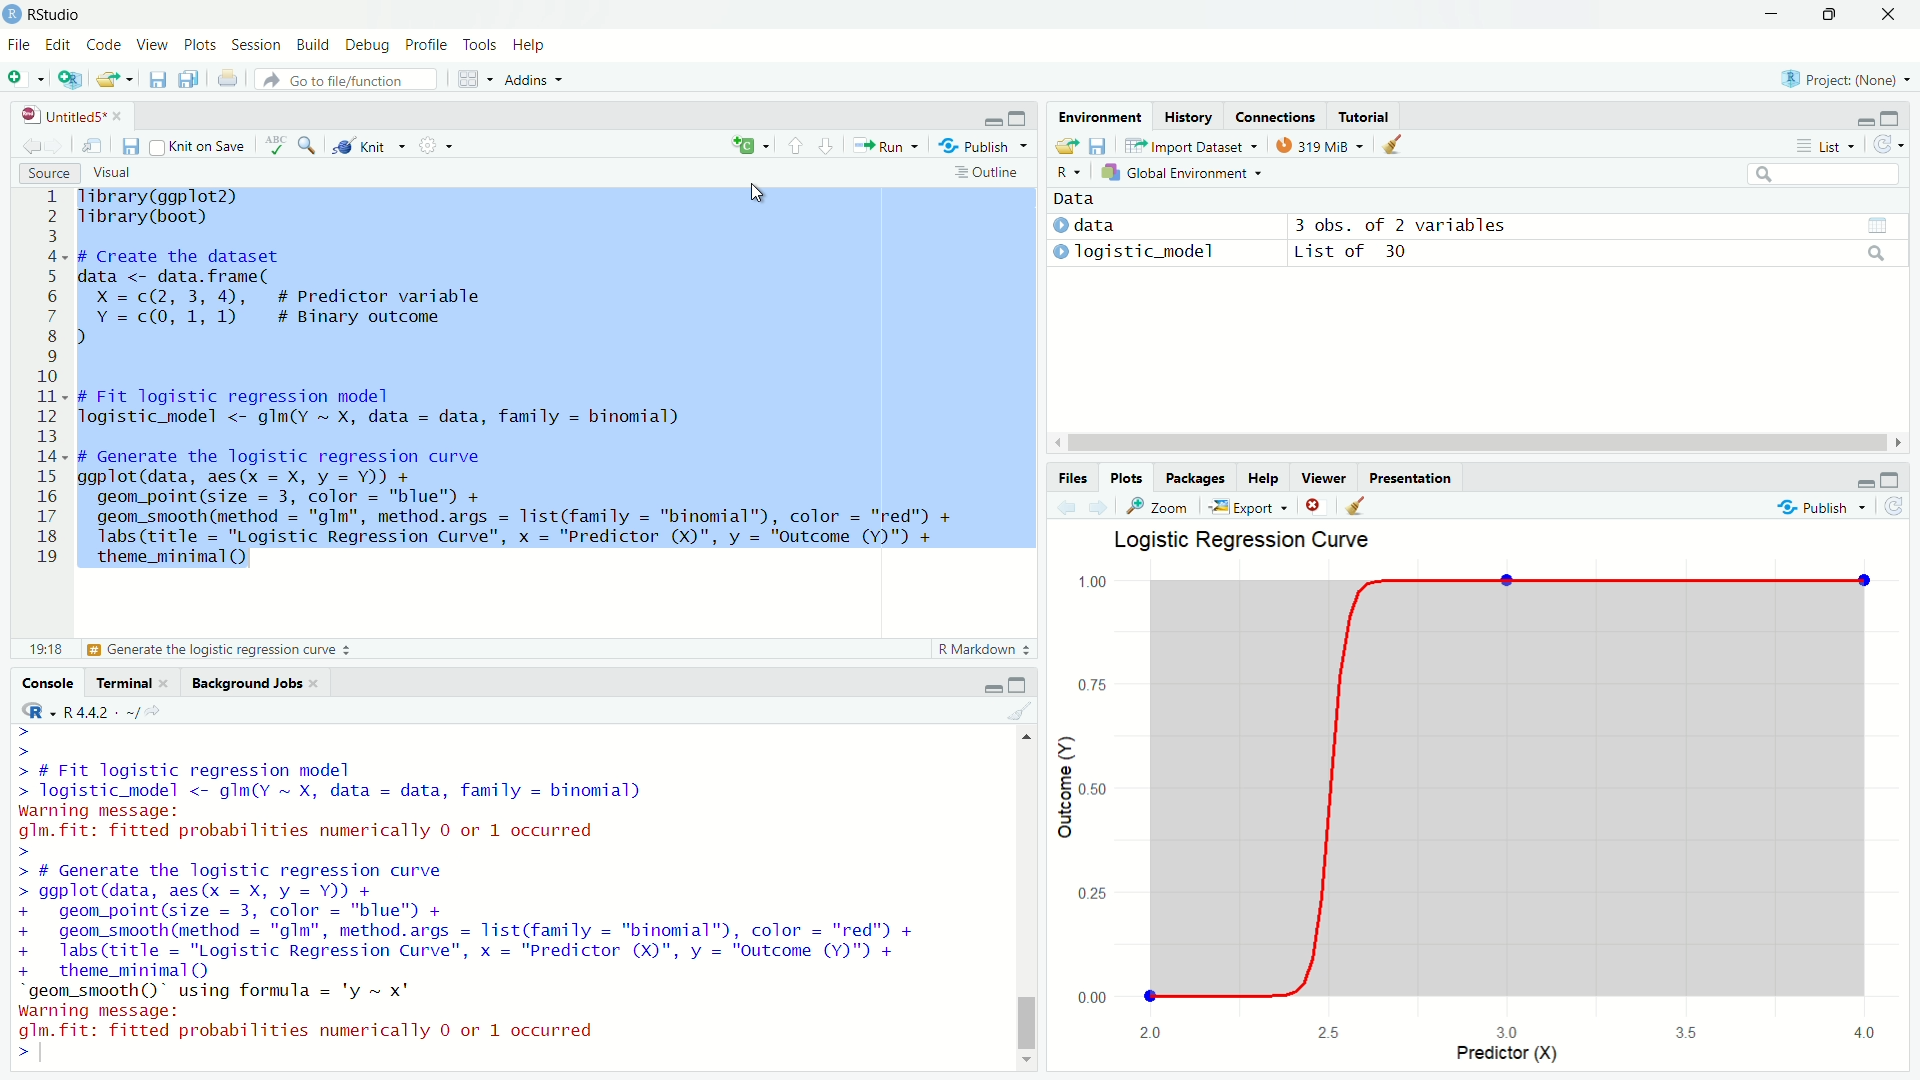  What do you see at coordinates (993, 121) in the screenshot?
I see `minimize` at bounding box center [993, 121].